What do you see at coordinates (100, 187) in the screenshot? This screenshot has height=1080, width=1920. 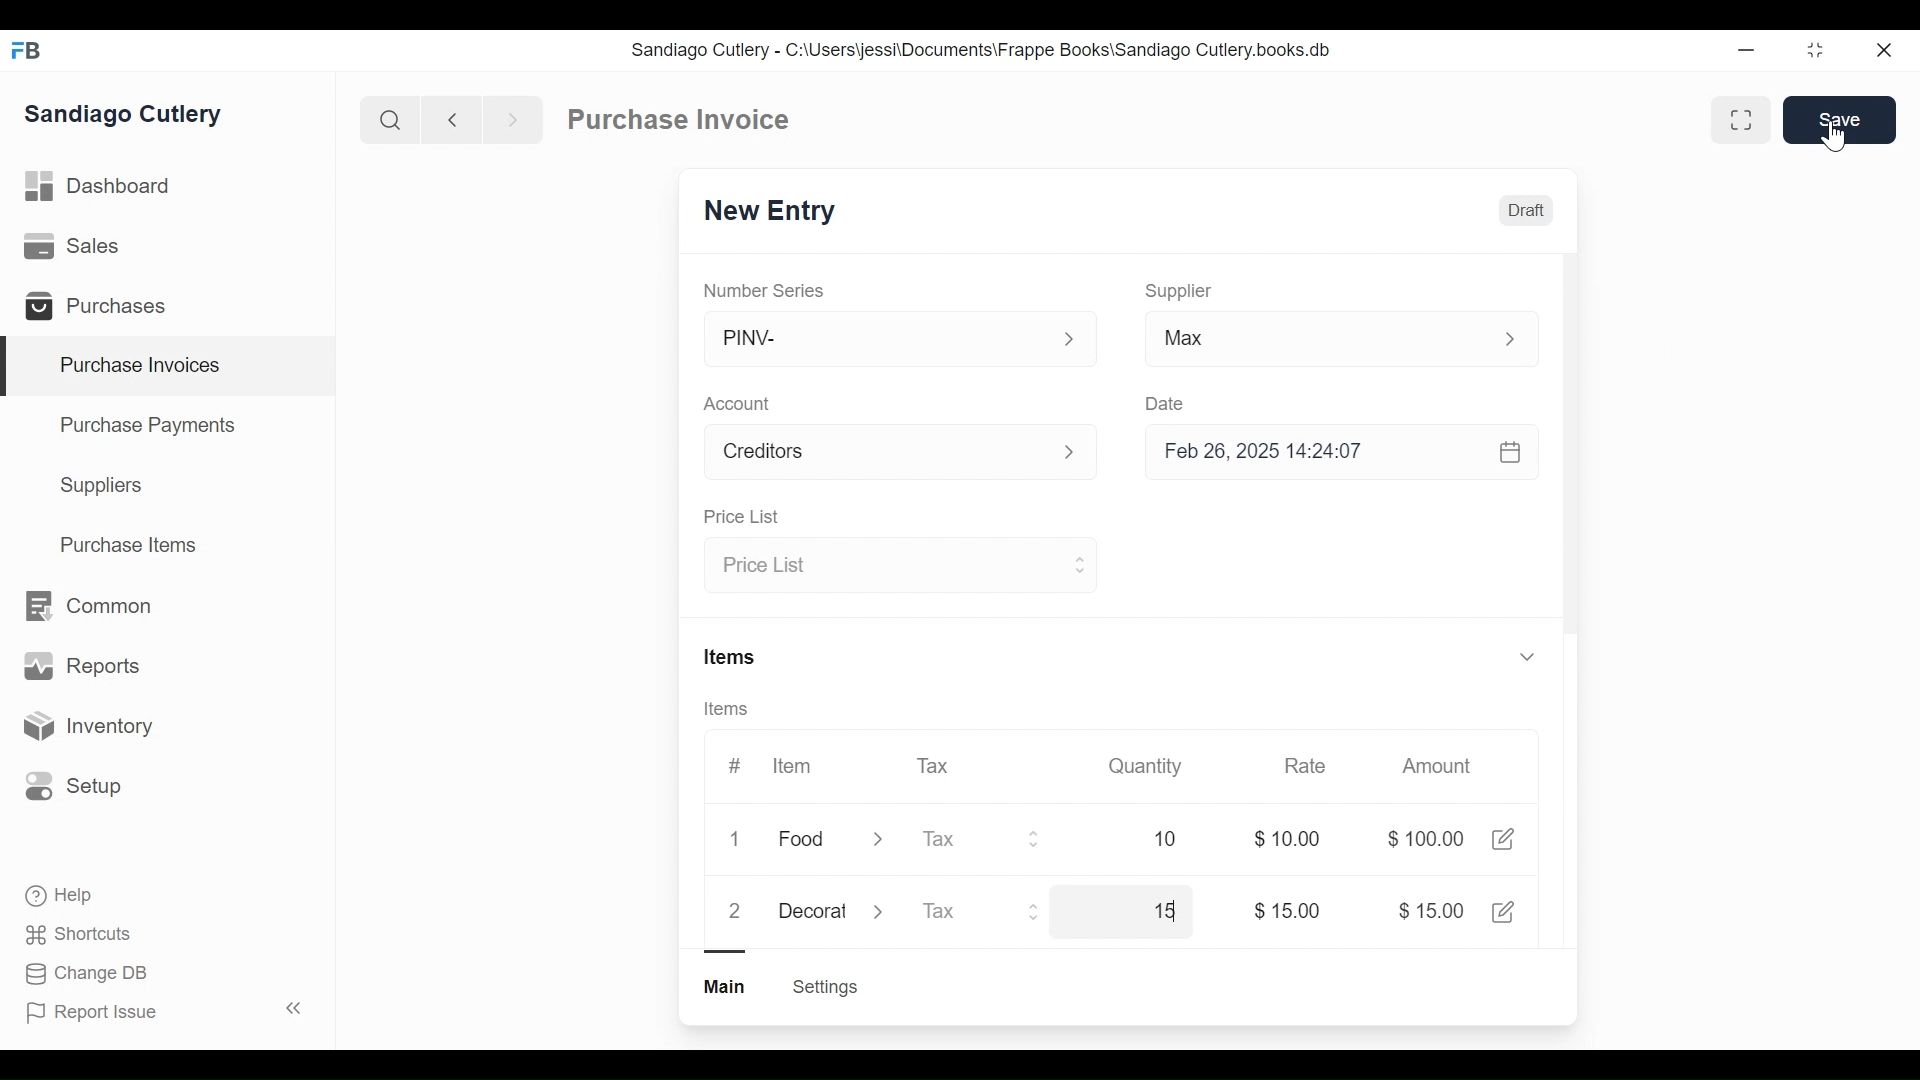 I see `Dashboard` at bounding box center [100, 187].